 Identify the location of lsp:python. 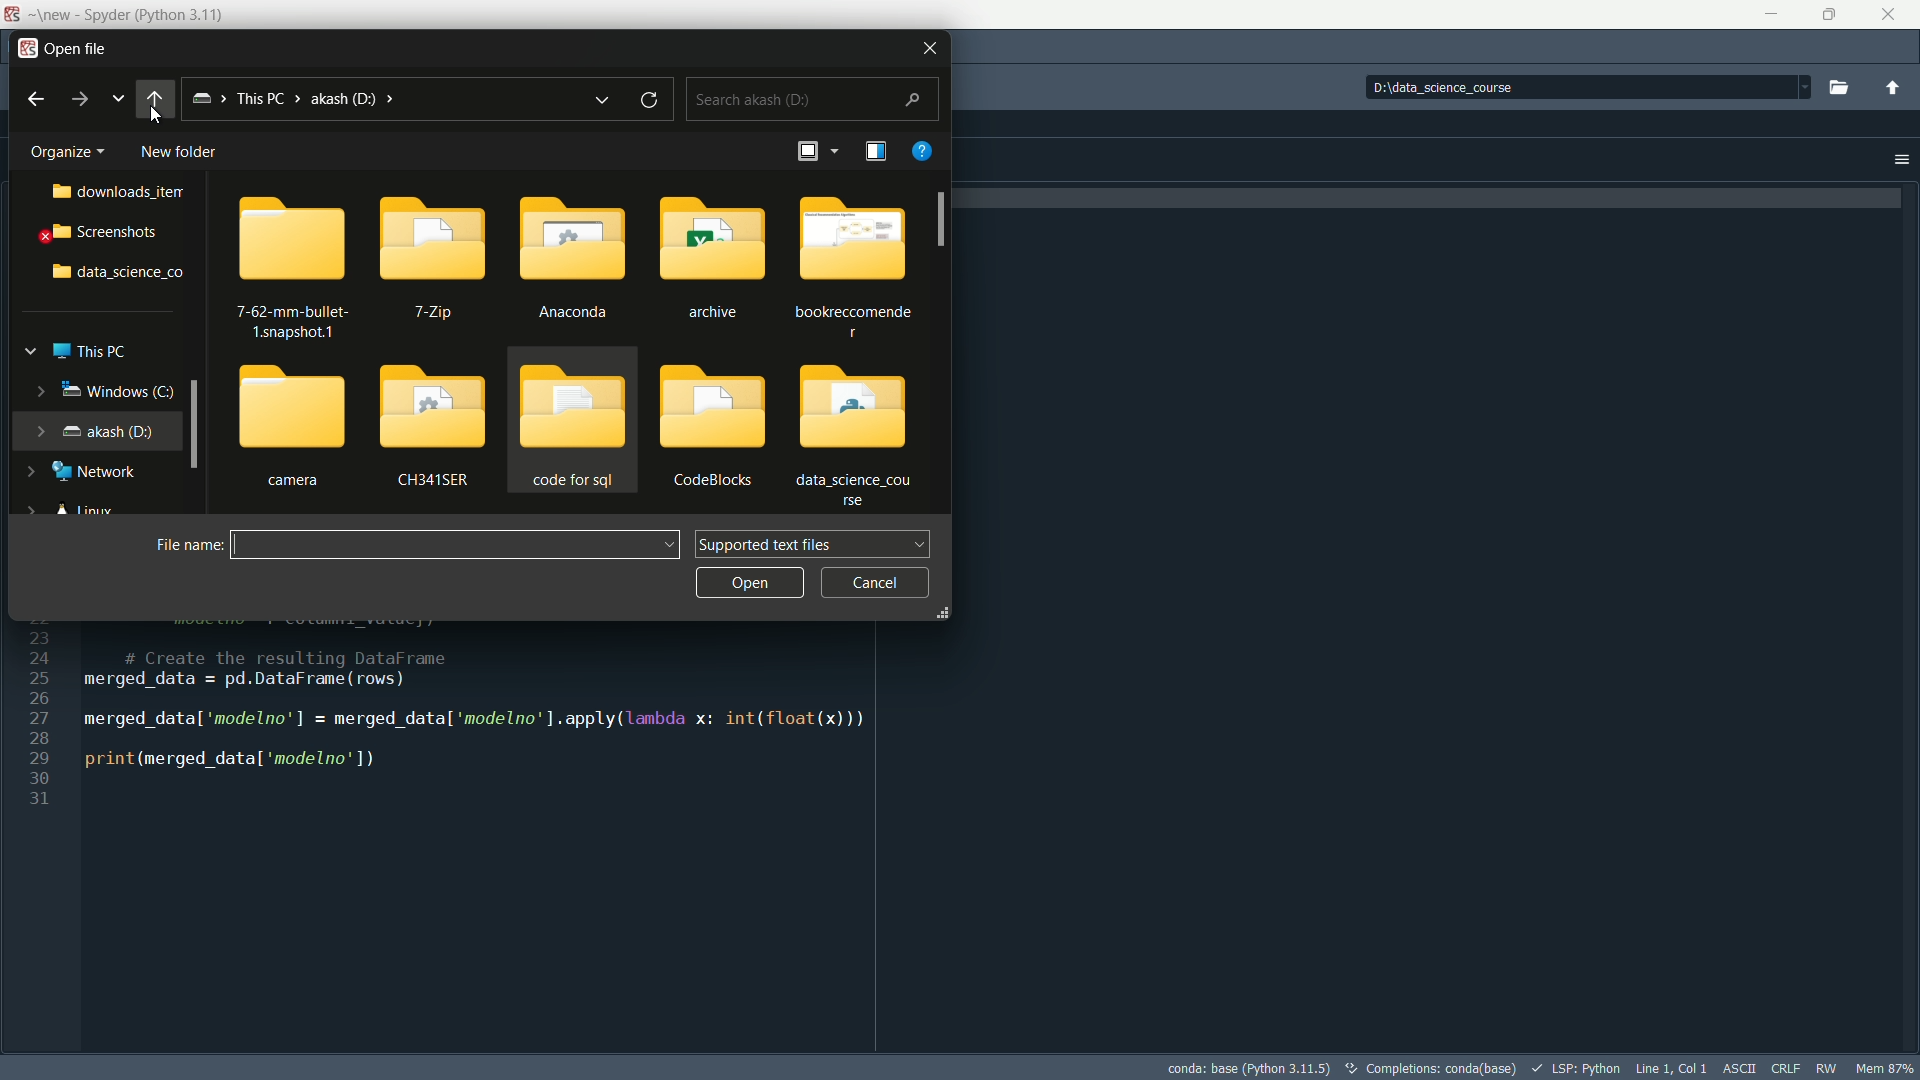
(1575, 1067).